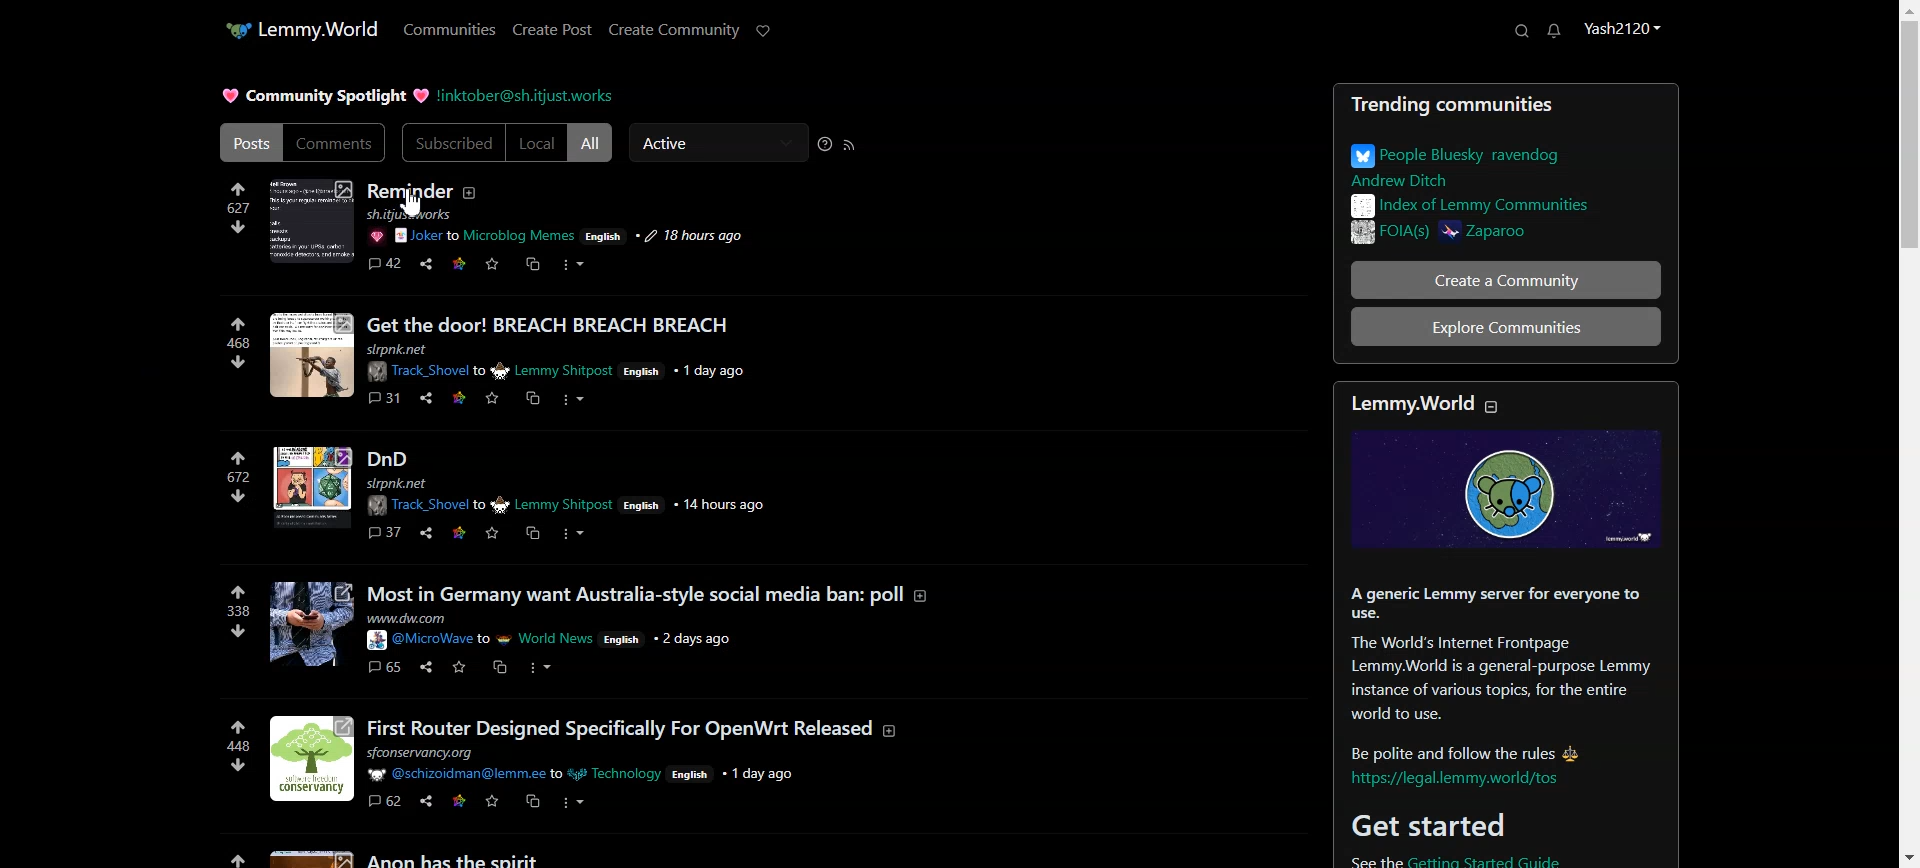 The image size is (1920, 868). Describe the element at coordinates (717, 142) in the screenshot. I see `Active` at that location.